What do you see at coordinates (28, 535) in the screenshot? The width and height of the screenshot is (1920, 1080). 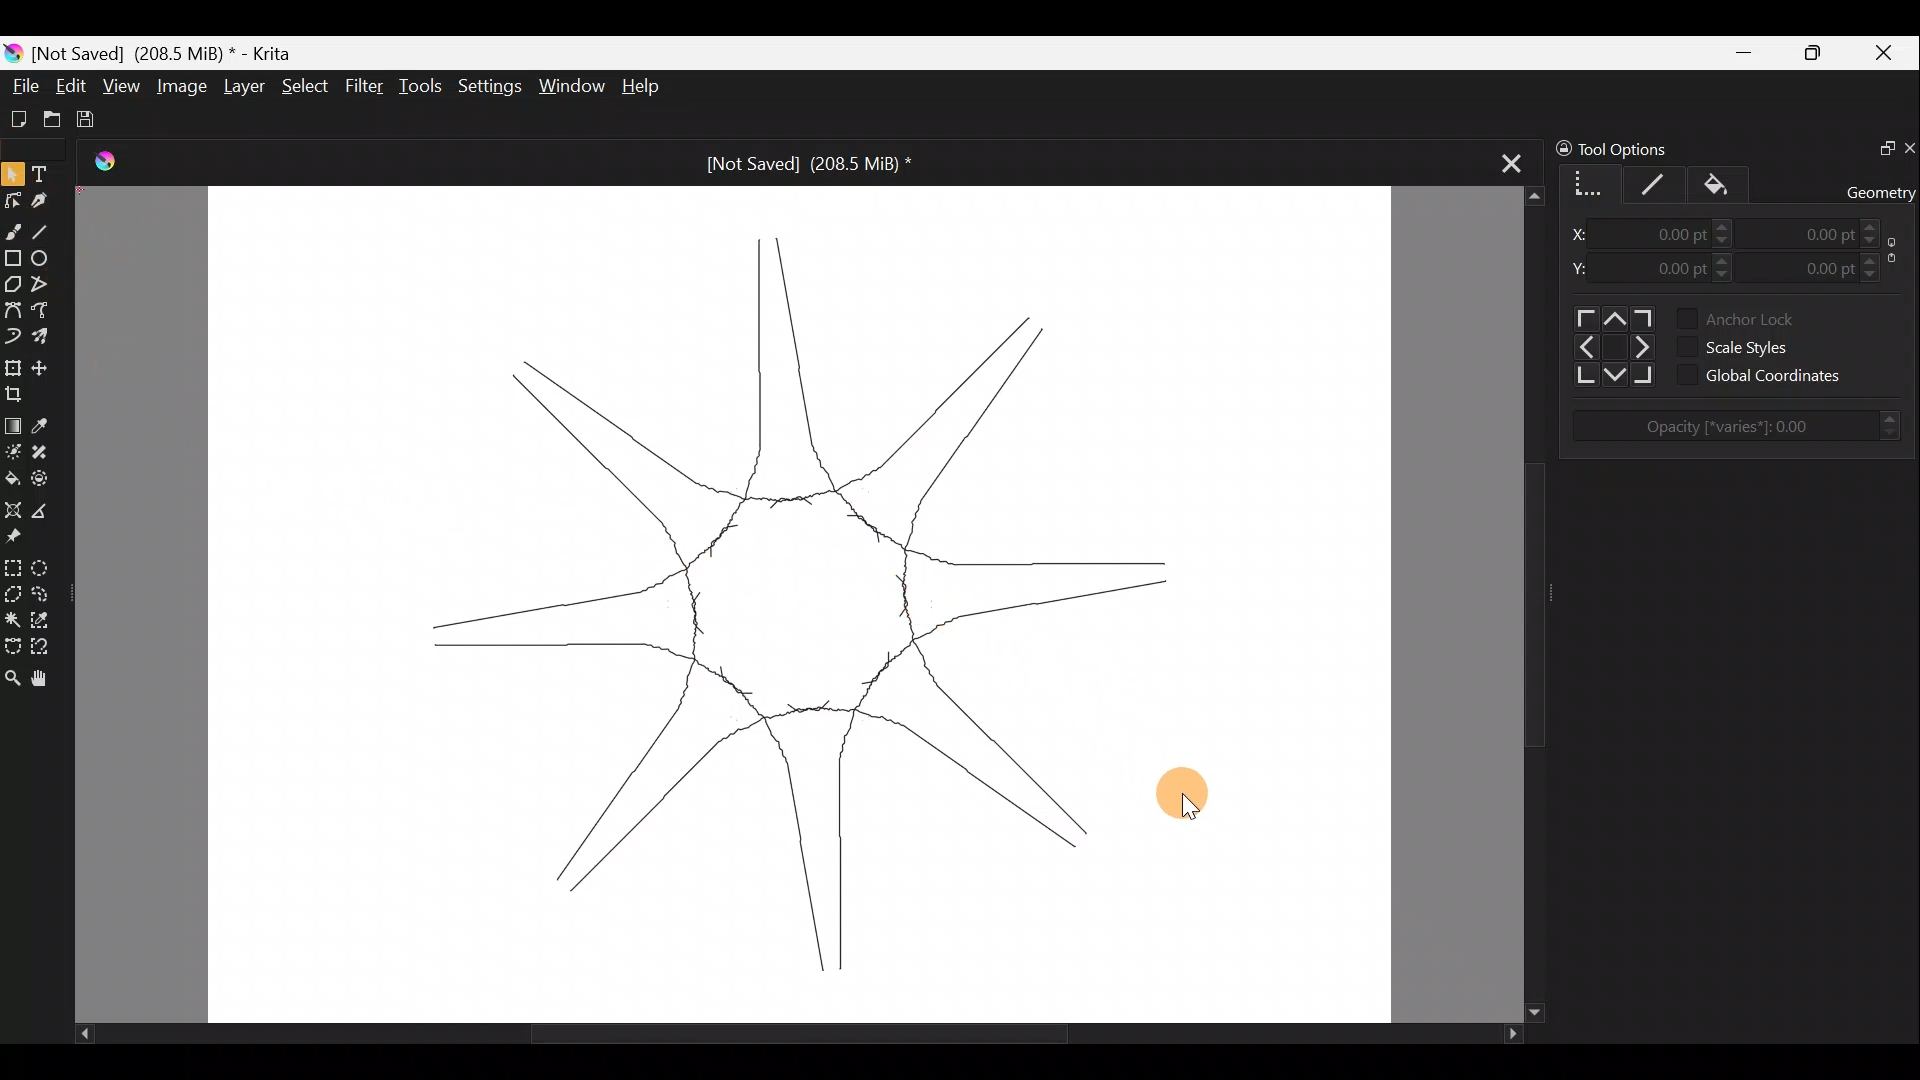 I see `Reference images tool` at bounding box center [28, 535].